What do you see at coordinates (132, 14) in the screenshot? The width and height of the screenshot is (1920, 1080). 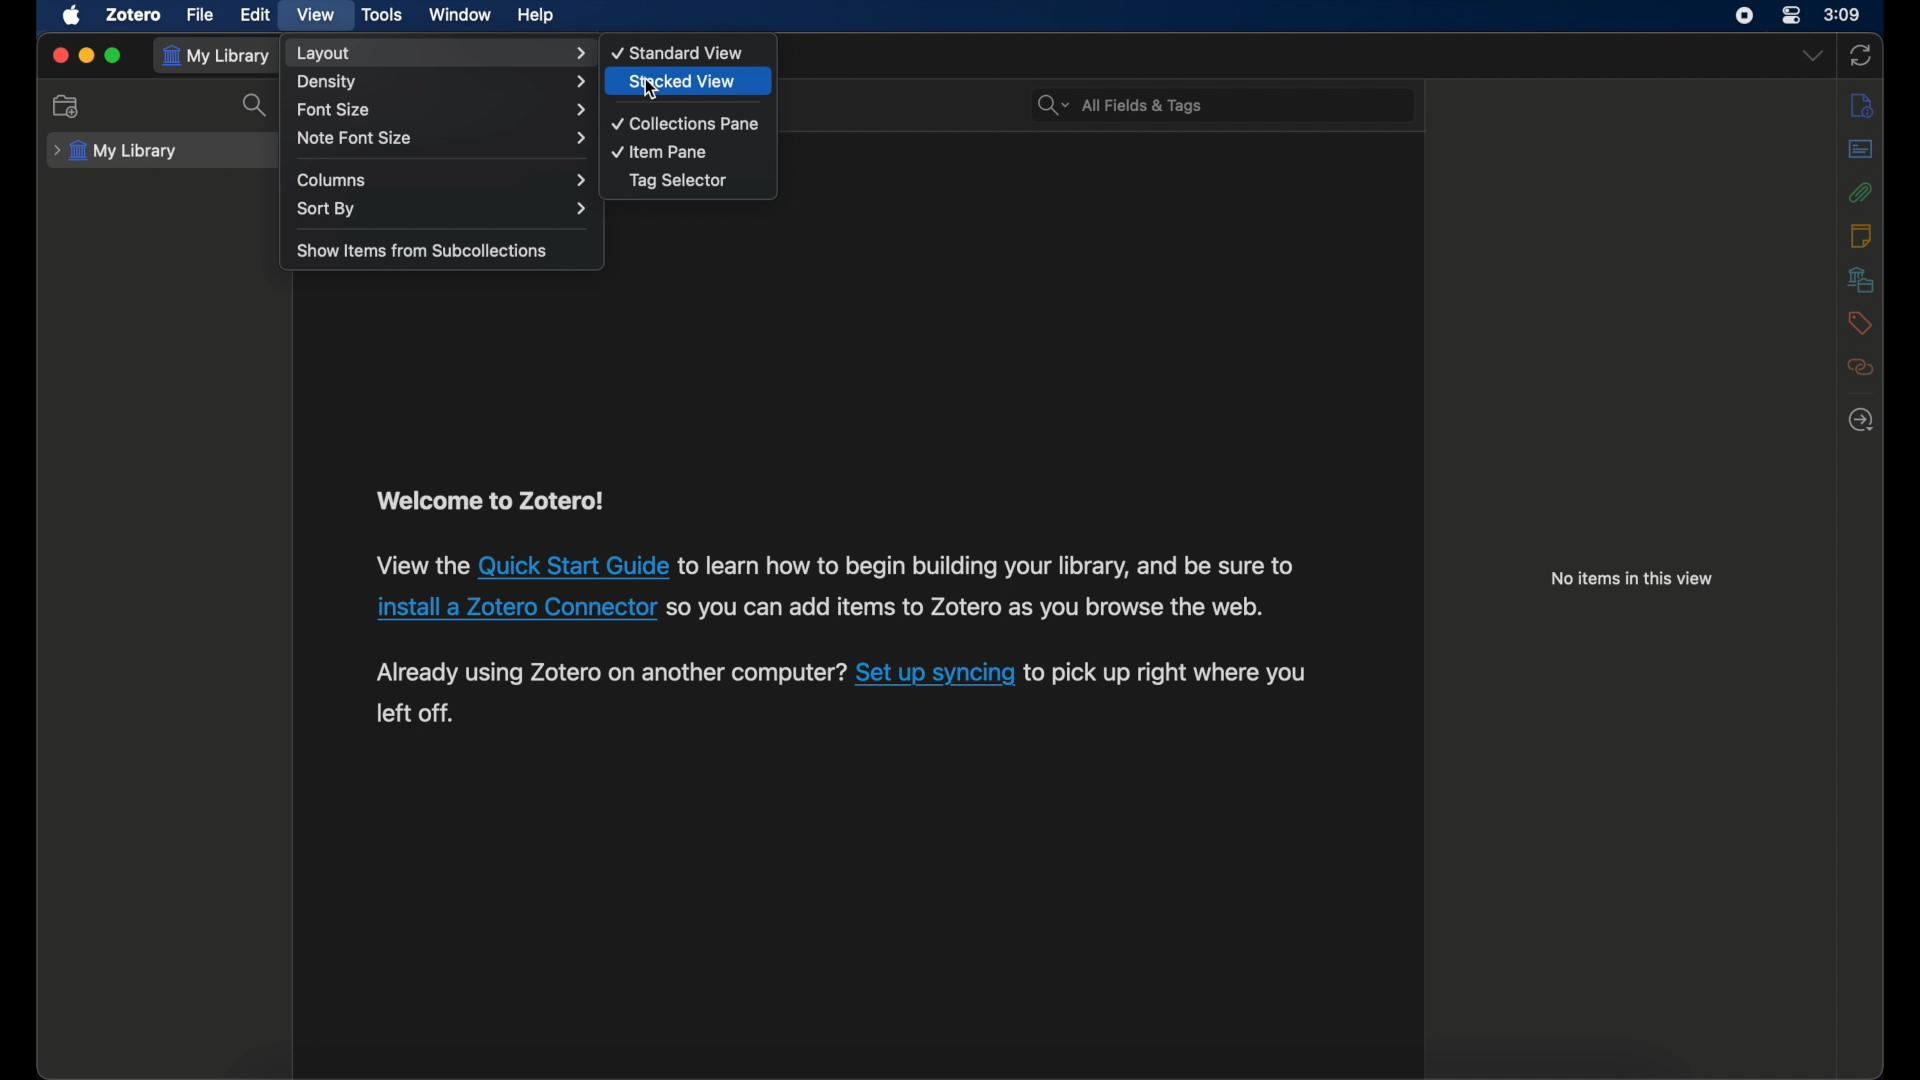 I see `zotero` at bounding box center [132, 14].